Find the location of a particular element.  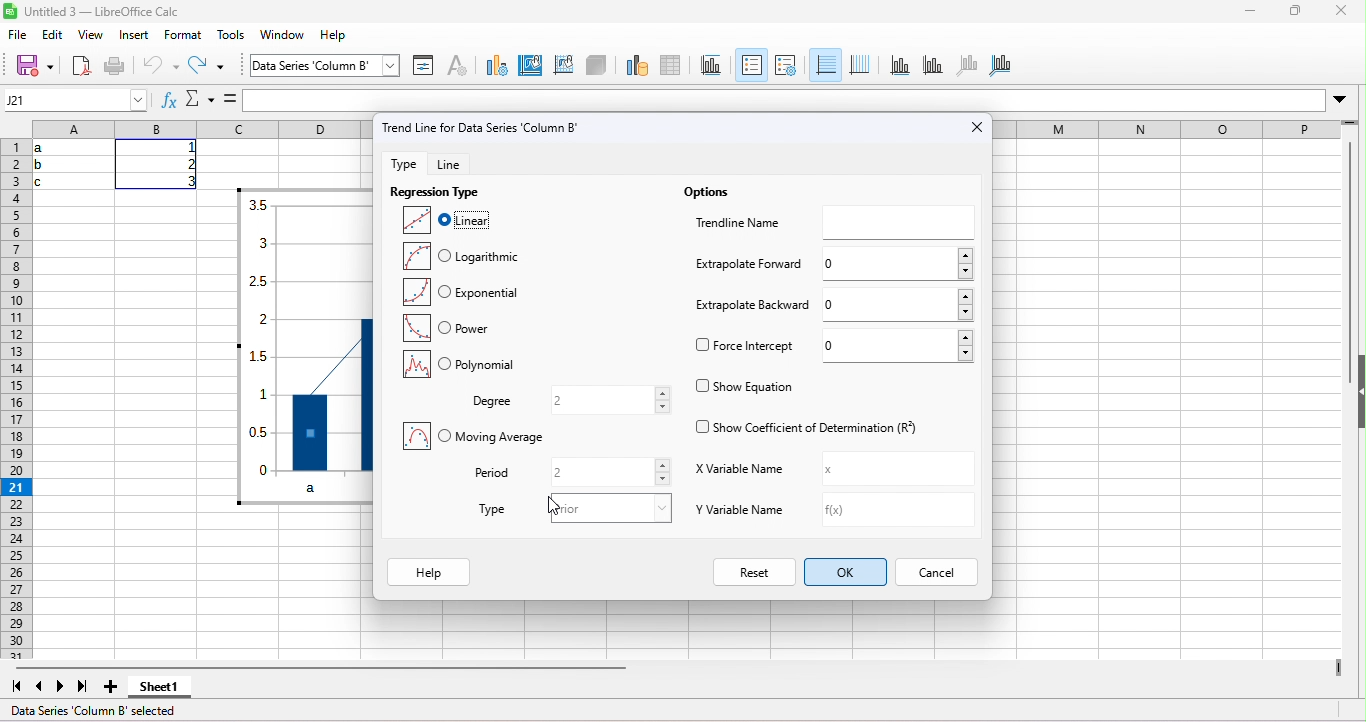

range of cells is located at coordinates (121, 167).